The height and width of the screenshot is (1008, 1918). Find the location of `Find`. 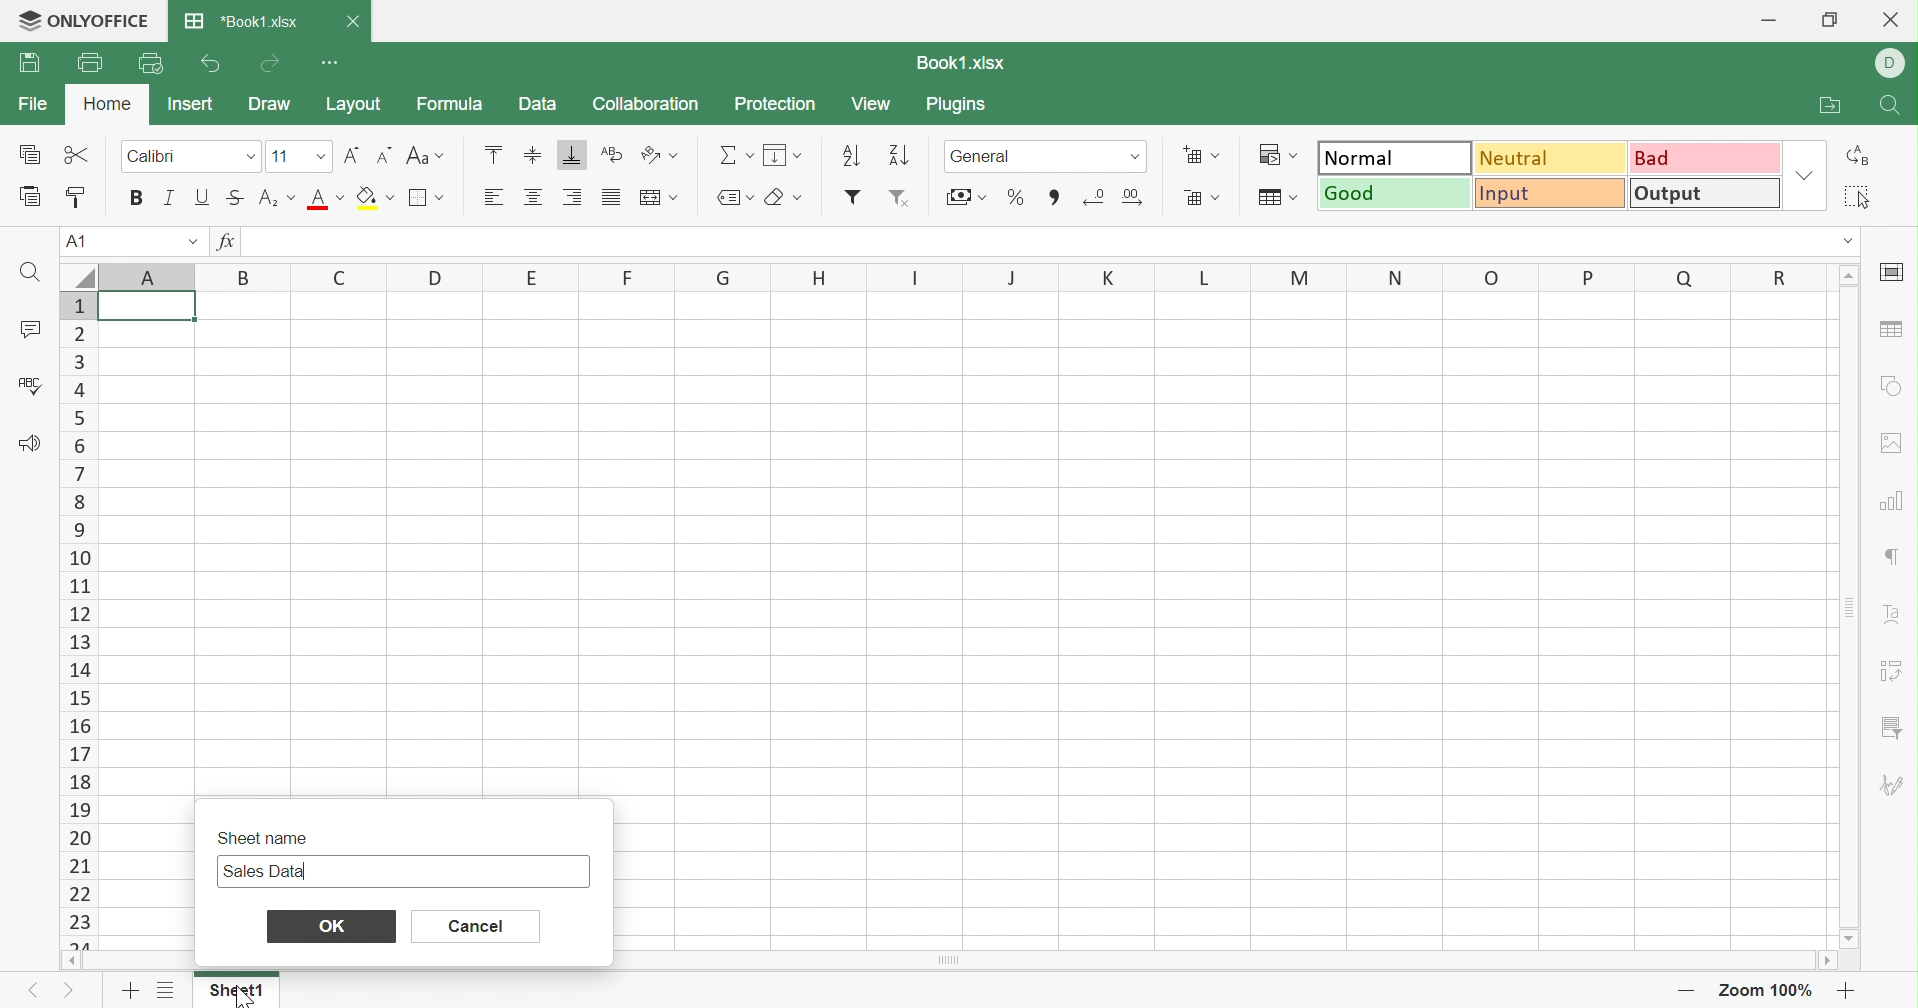

Find is located at coordinates (29, 272).